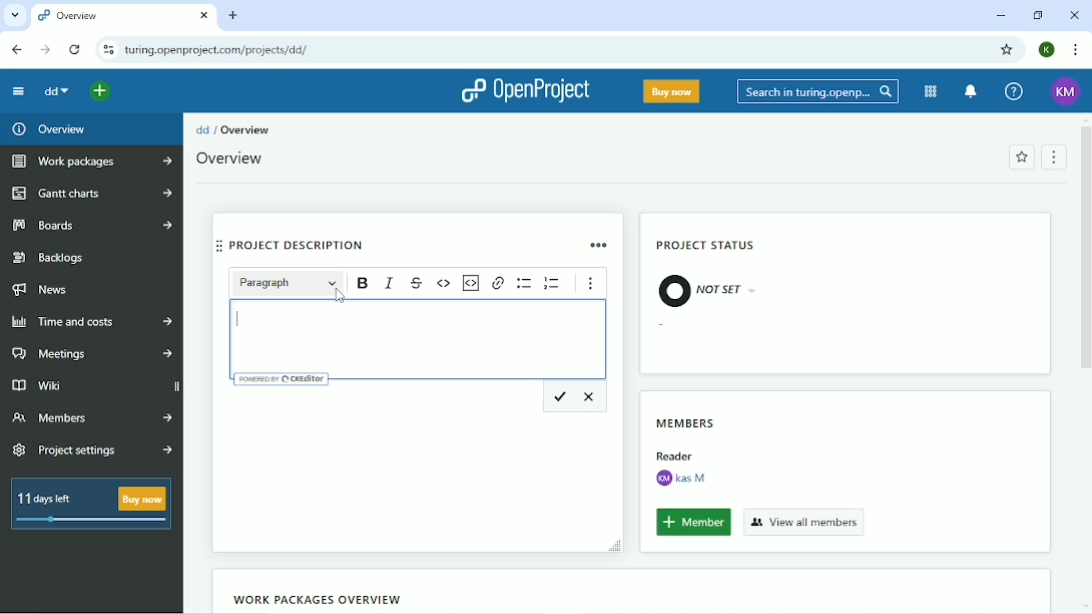 The image size is (1092, 614). I want to click on 11 days left Buy now, so click(91, 504).